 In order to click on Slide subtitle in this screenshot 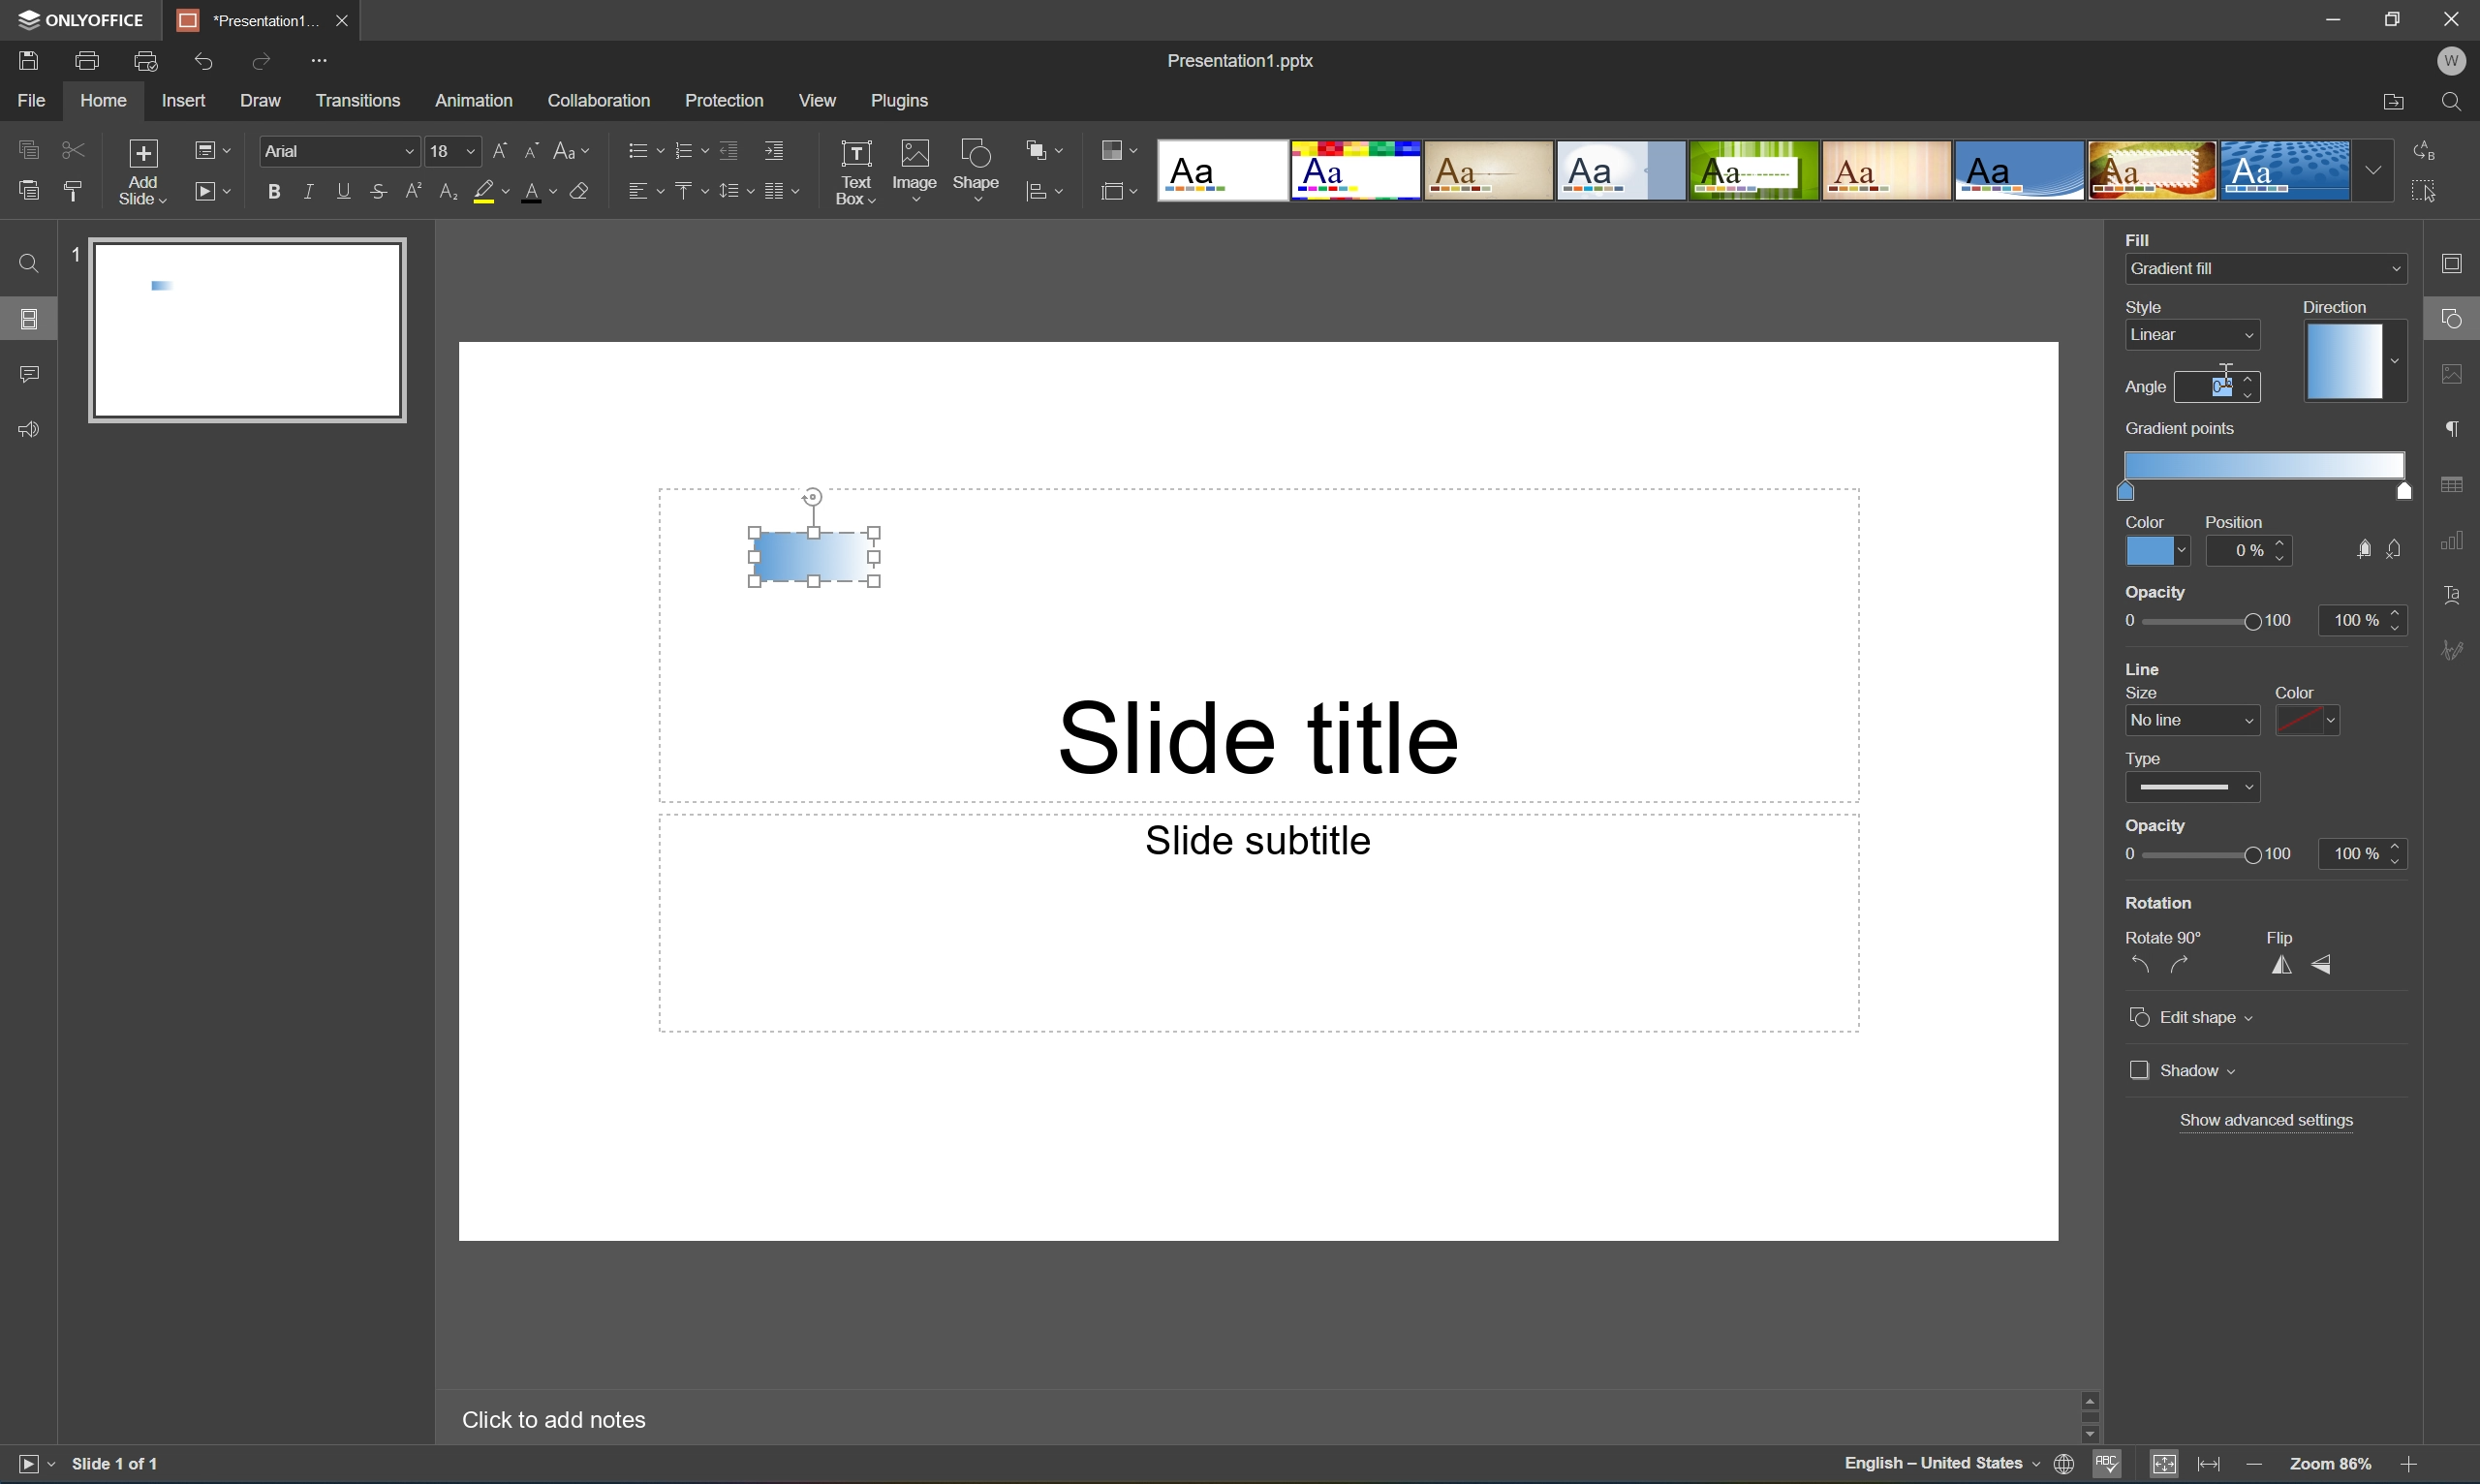, I will do `click(1253, 838)`.